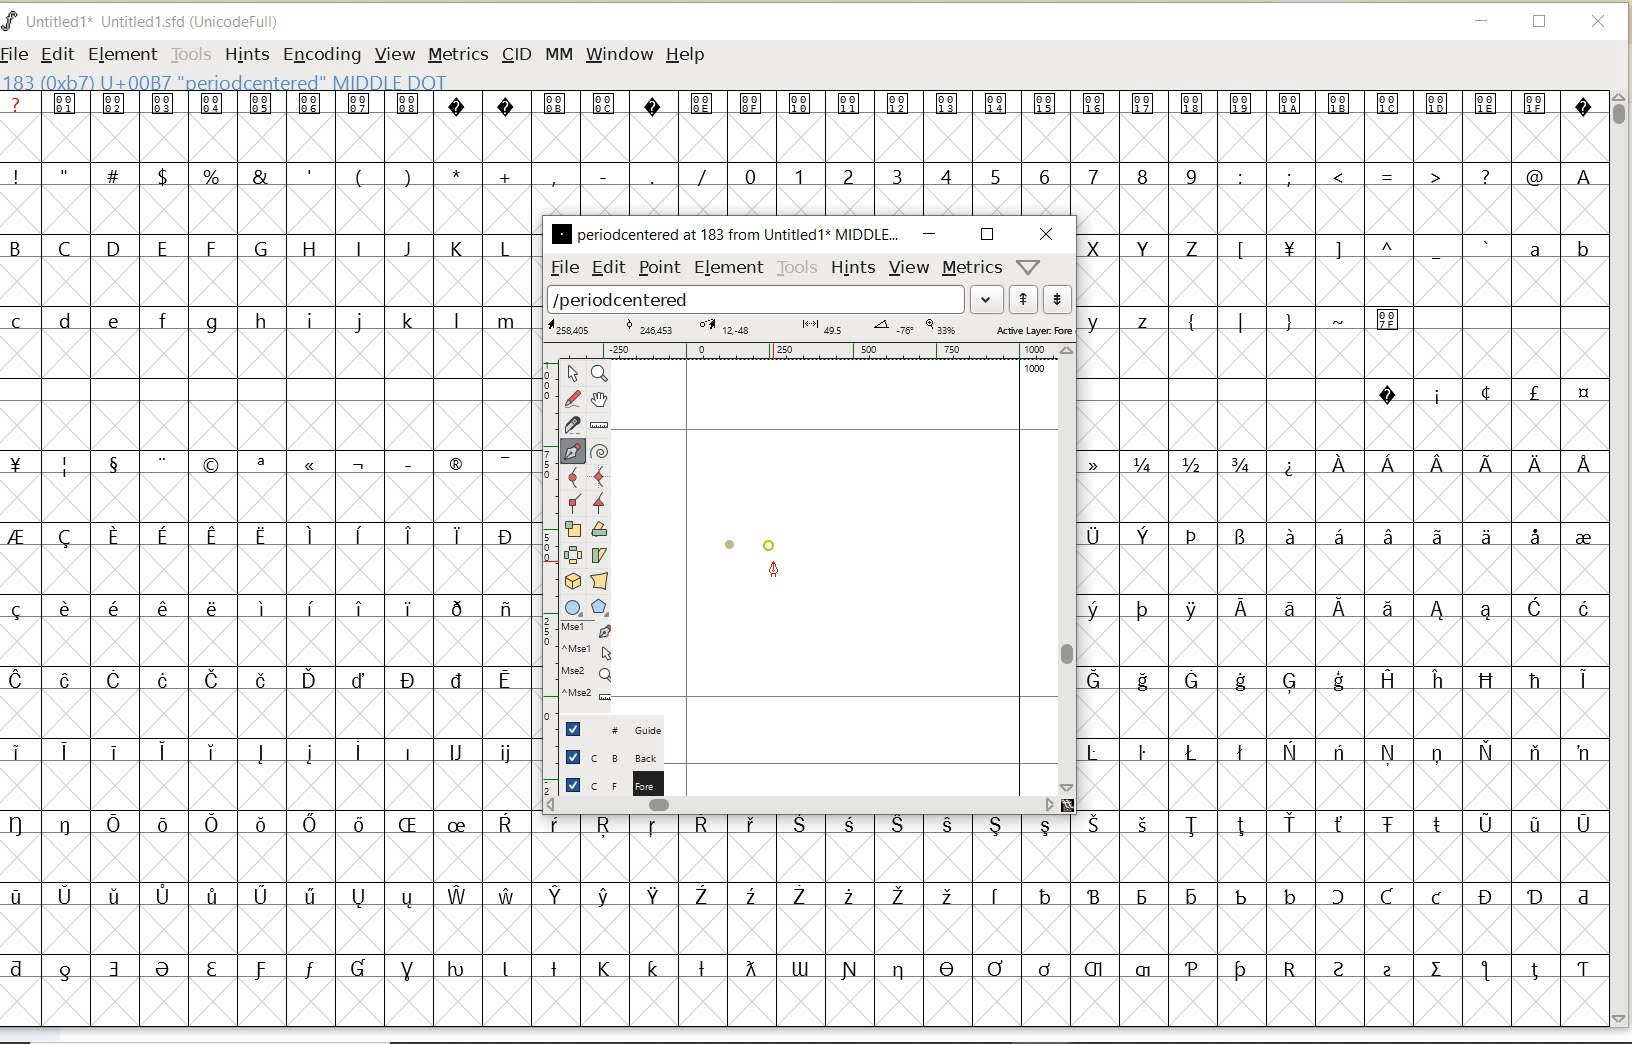 Image resolution: width=1632 pixels, height=1044 pixels. Describe the element at coordinates (559, 55) in the screenshot. I see `MM` at that location.